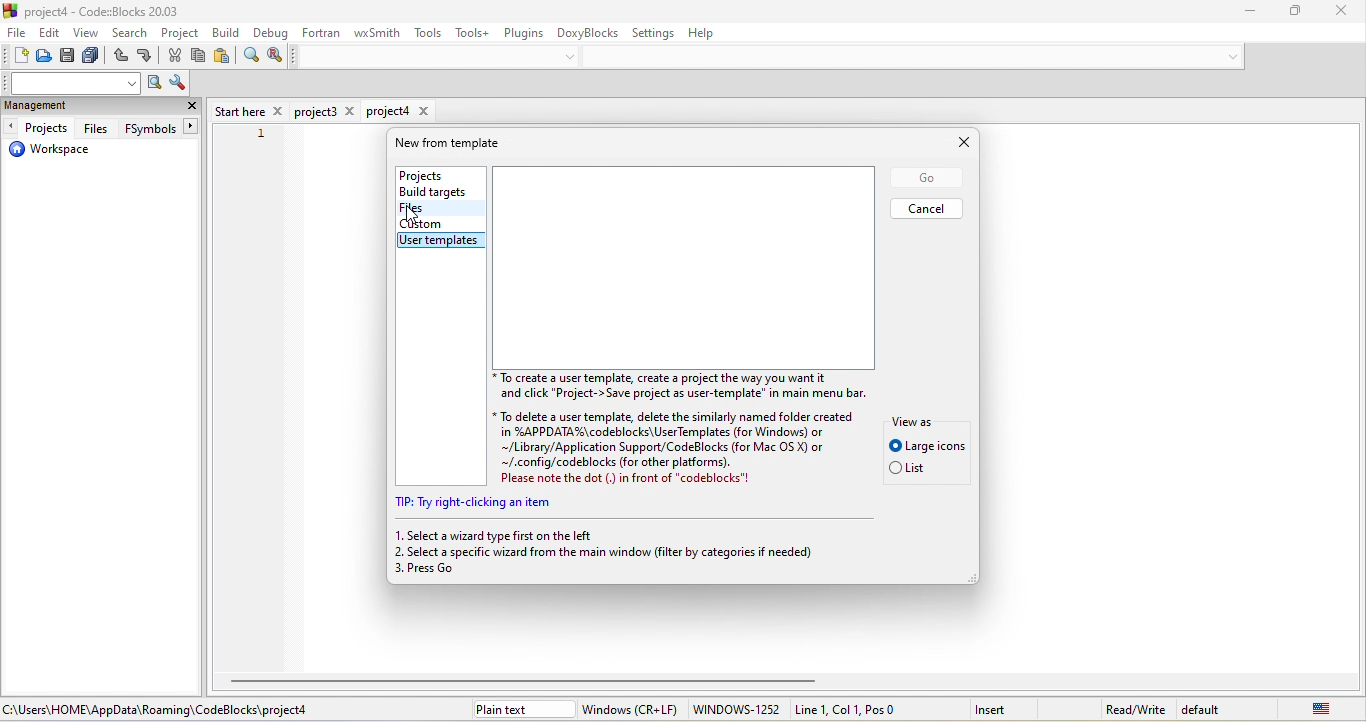  Describe the element at coordinates (51, 34) in the screenshot. I see `edit` at that location.